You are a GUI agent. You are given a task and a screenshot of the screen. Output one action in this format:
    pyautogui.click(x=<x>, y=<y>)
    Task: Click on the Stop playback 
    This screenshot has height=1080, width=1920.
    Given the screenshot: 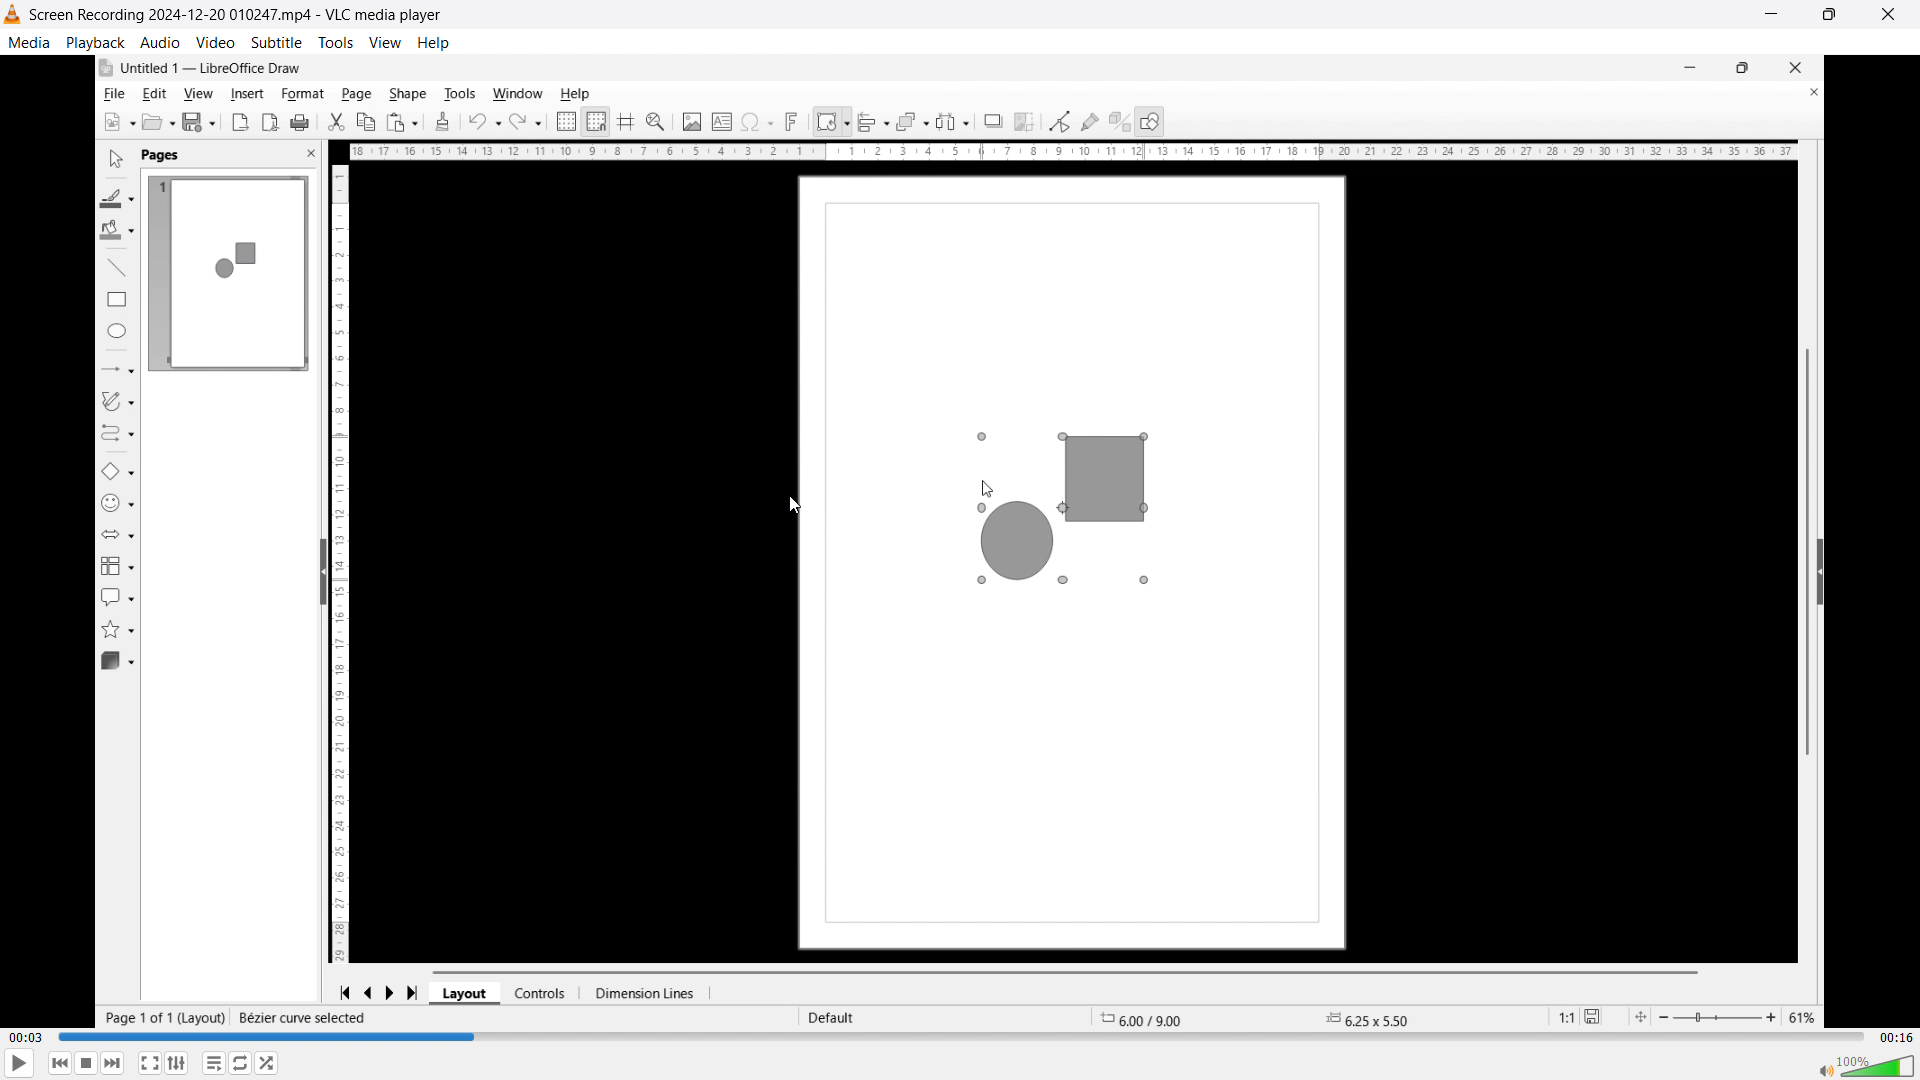 What is the action you would take?
    pyautogui.click(x=87, y=1063)
    